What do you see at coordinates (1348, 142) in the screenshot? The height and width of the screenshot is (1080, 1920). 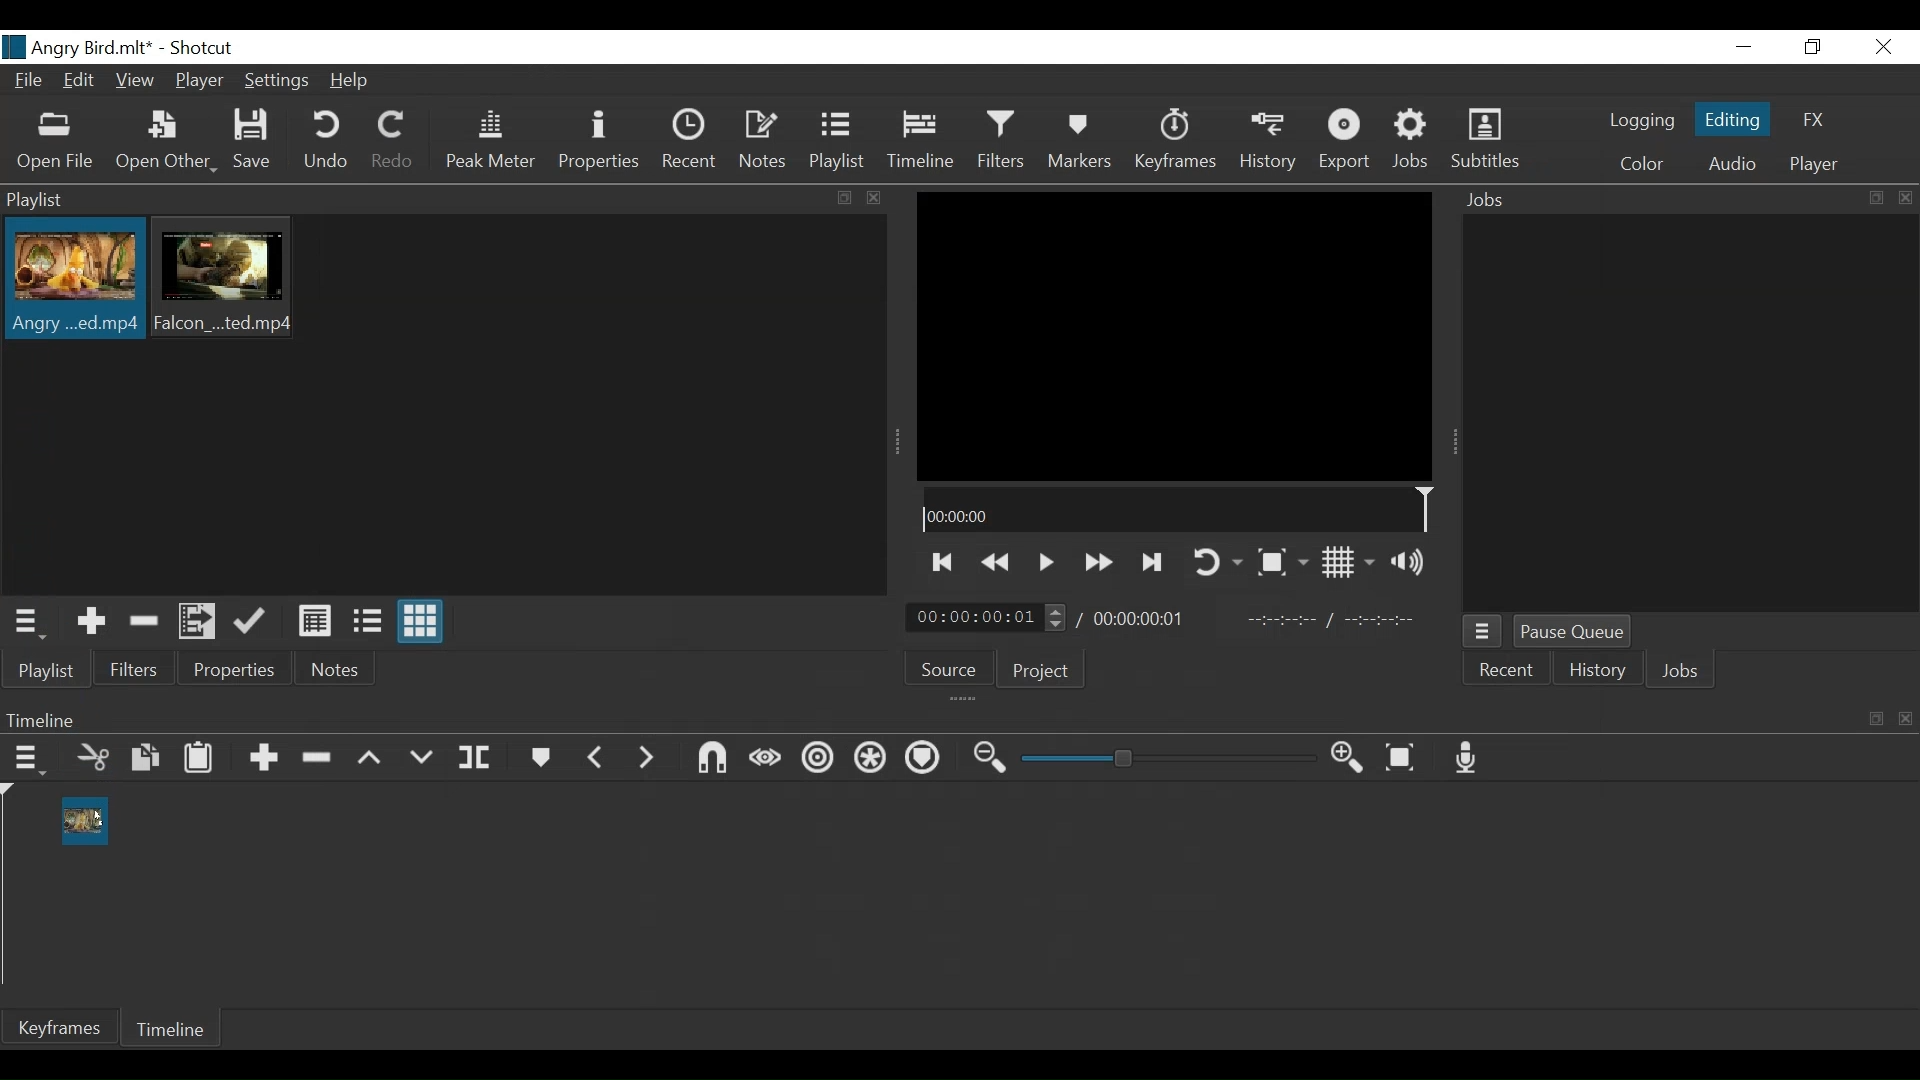 I see `Export` at bounding box center [1348, 142].